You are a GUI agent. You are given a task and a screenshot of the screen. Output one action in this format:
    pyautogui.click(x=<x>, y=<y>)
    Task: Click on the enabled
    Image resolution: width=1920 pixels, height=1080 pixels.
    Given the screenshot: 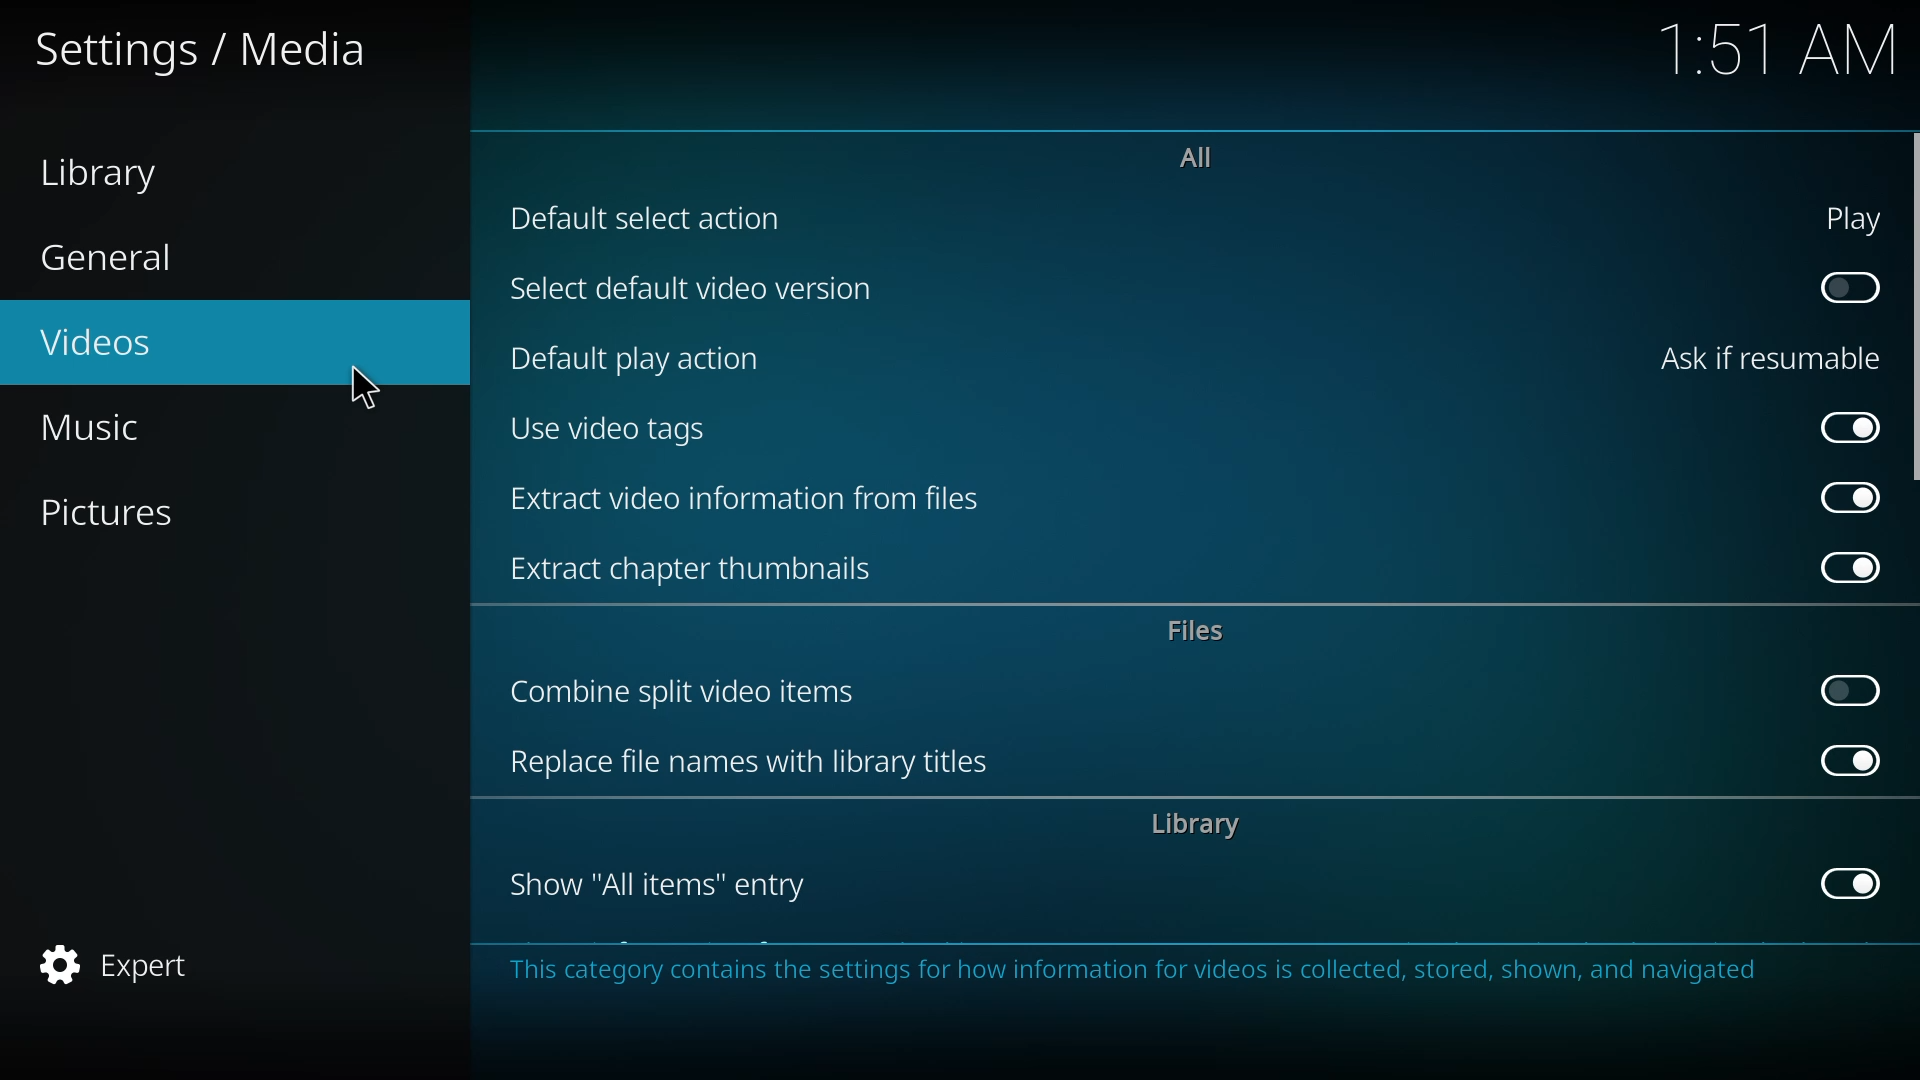 What is the action you would take?
    pyautogui.click(x=1845, y=497)
    